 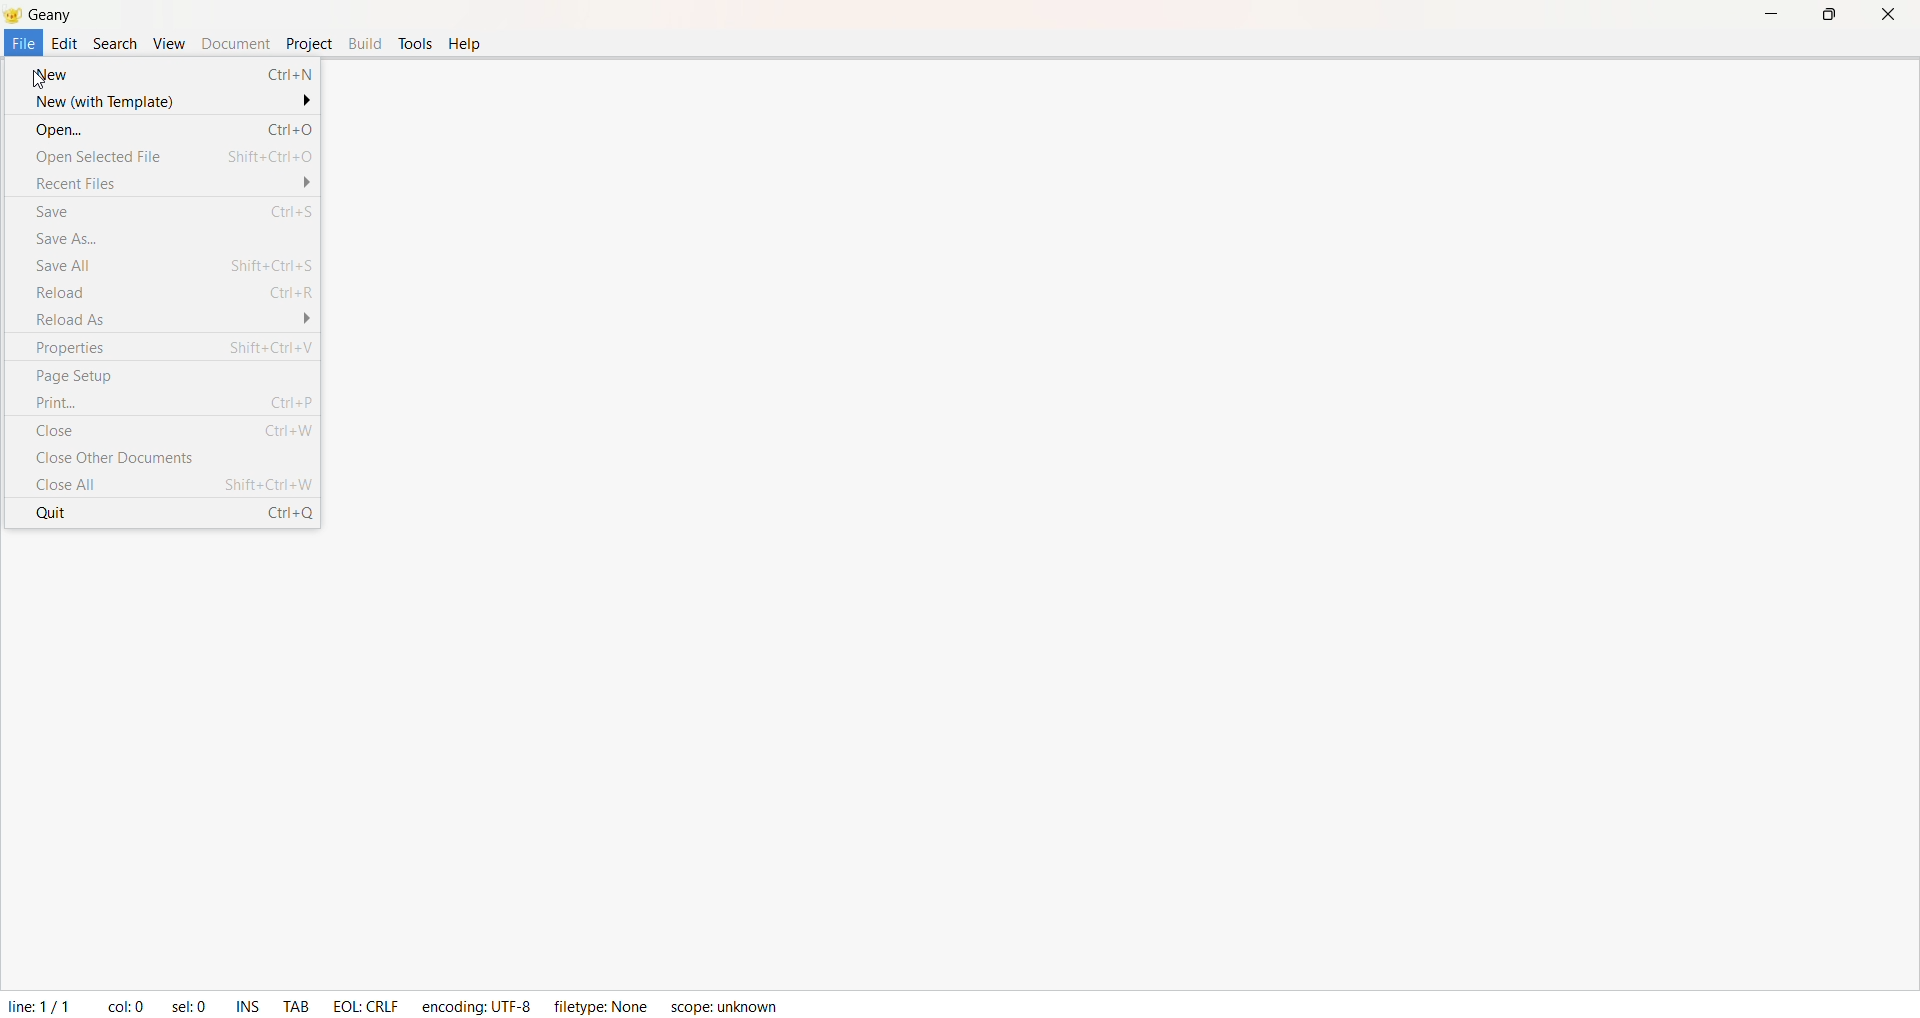 What do you see at coordinates (56, 17) in the screenshot?
I see `Geany` at bounding box center [56, 17].